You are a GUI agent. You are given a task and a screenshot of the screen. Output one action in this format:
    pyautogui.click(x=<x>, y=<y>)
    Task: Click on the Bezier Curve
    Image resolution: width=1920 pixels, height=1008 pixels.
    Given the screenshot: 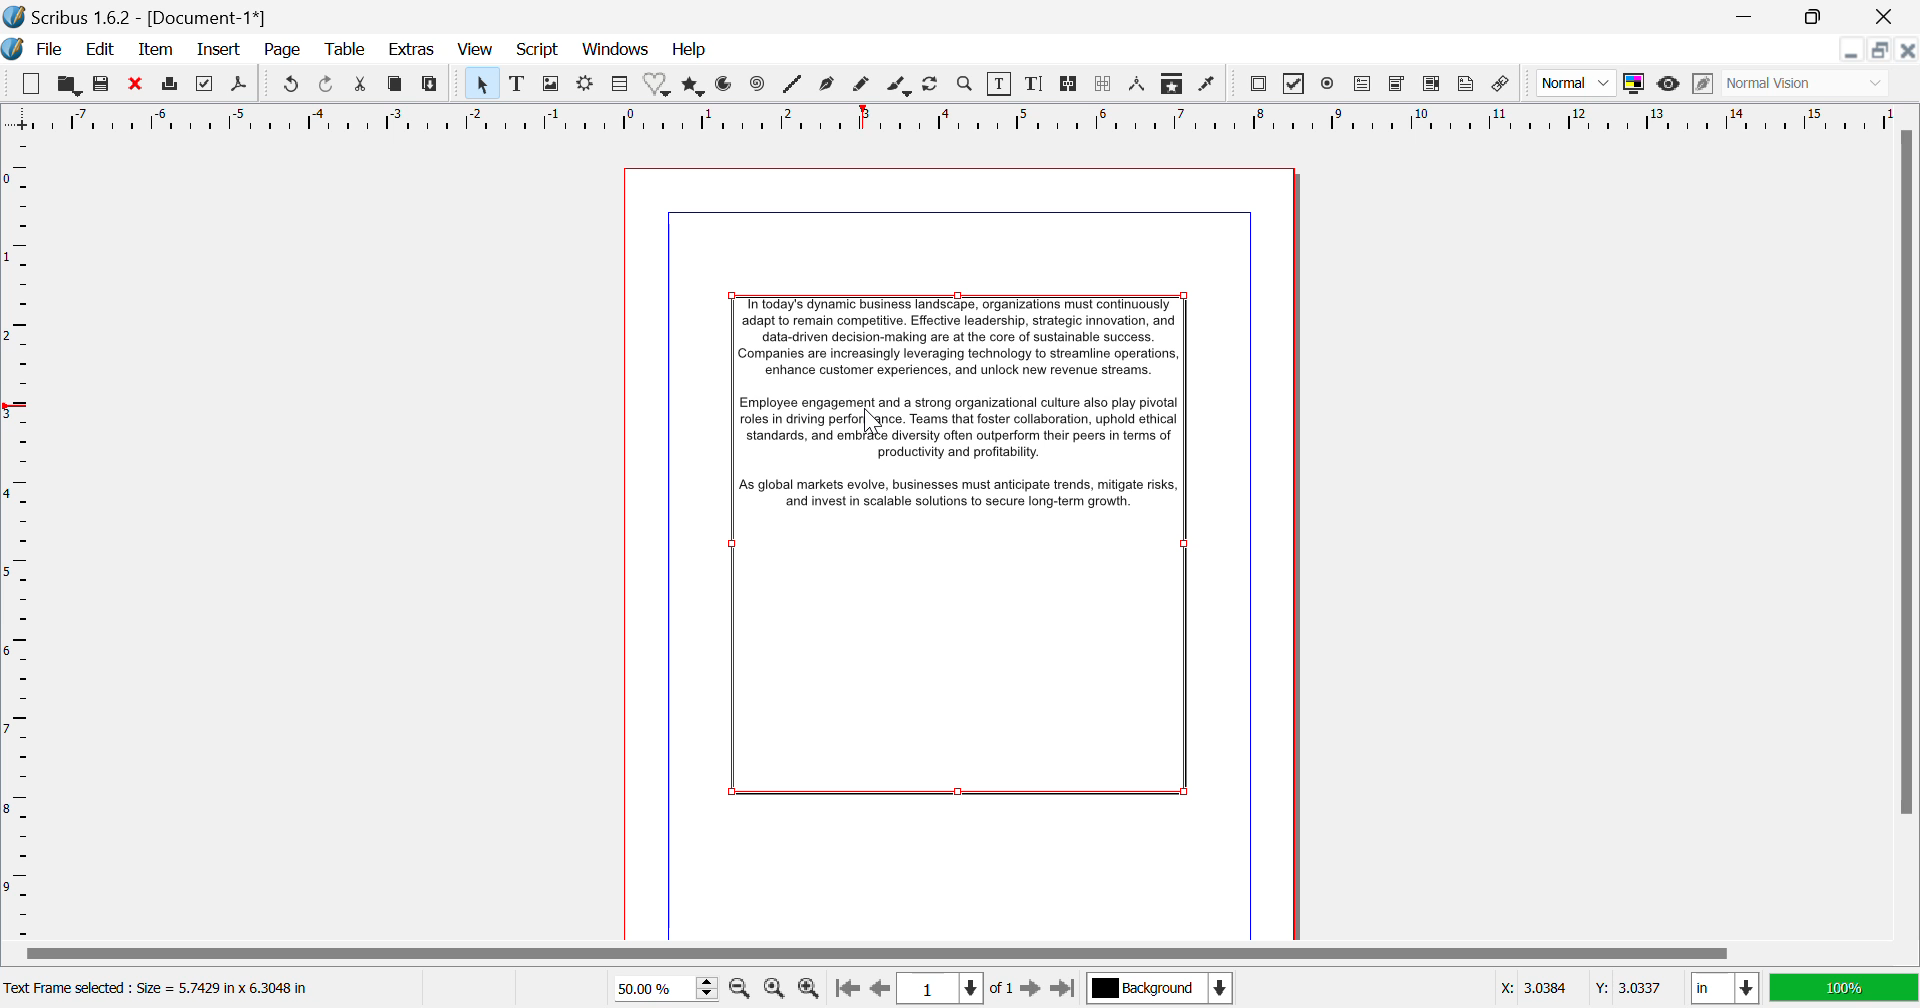 What is the action you would take?
    pyautogui.click(x=826, y=86)
    